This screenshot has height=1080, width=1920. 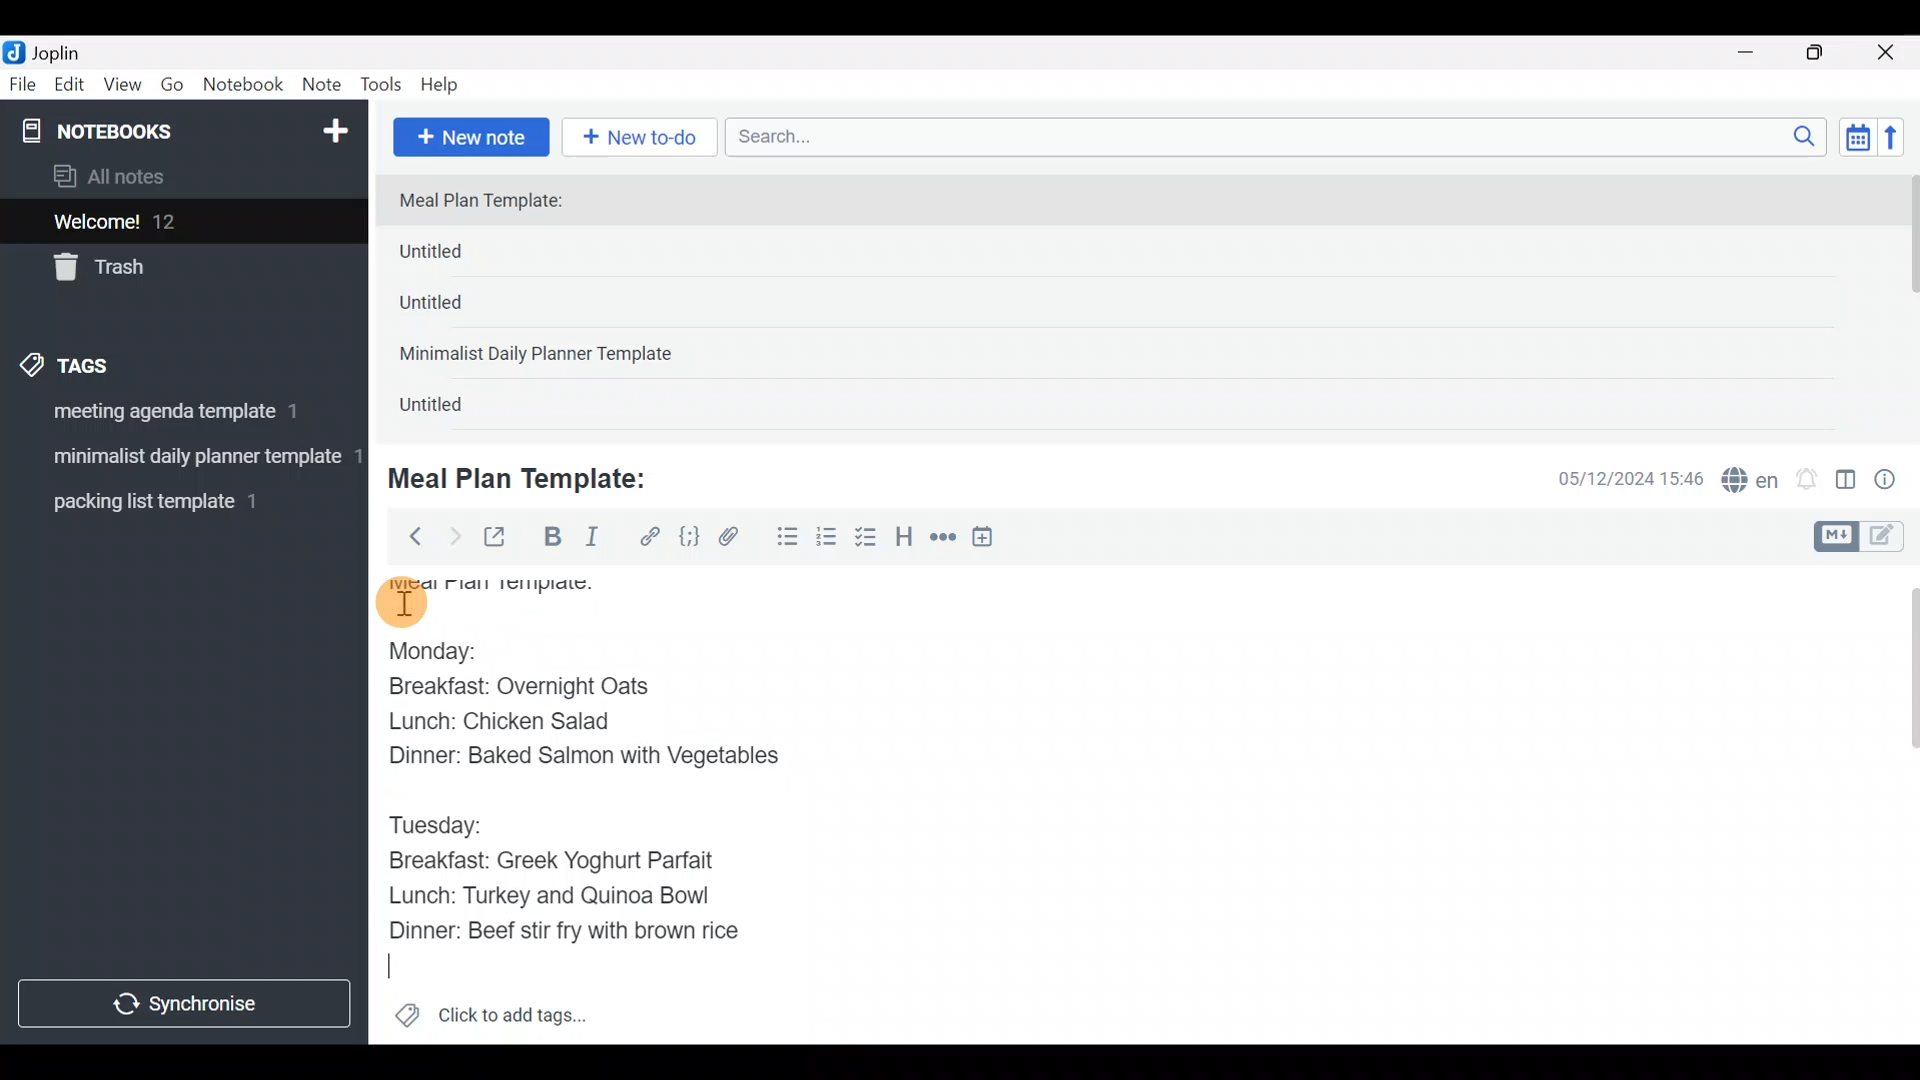 I want to click on Reverse sort, so click(x=1901, y=143).